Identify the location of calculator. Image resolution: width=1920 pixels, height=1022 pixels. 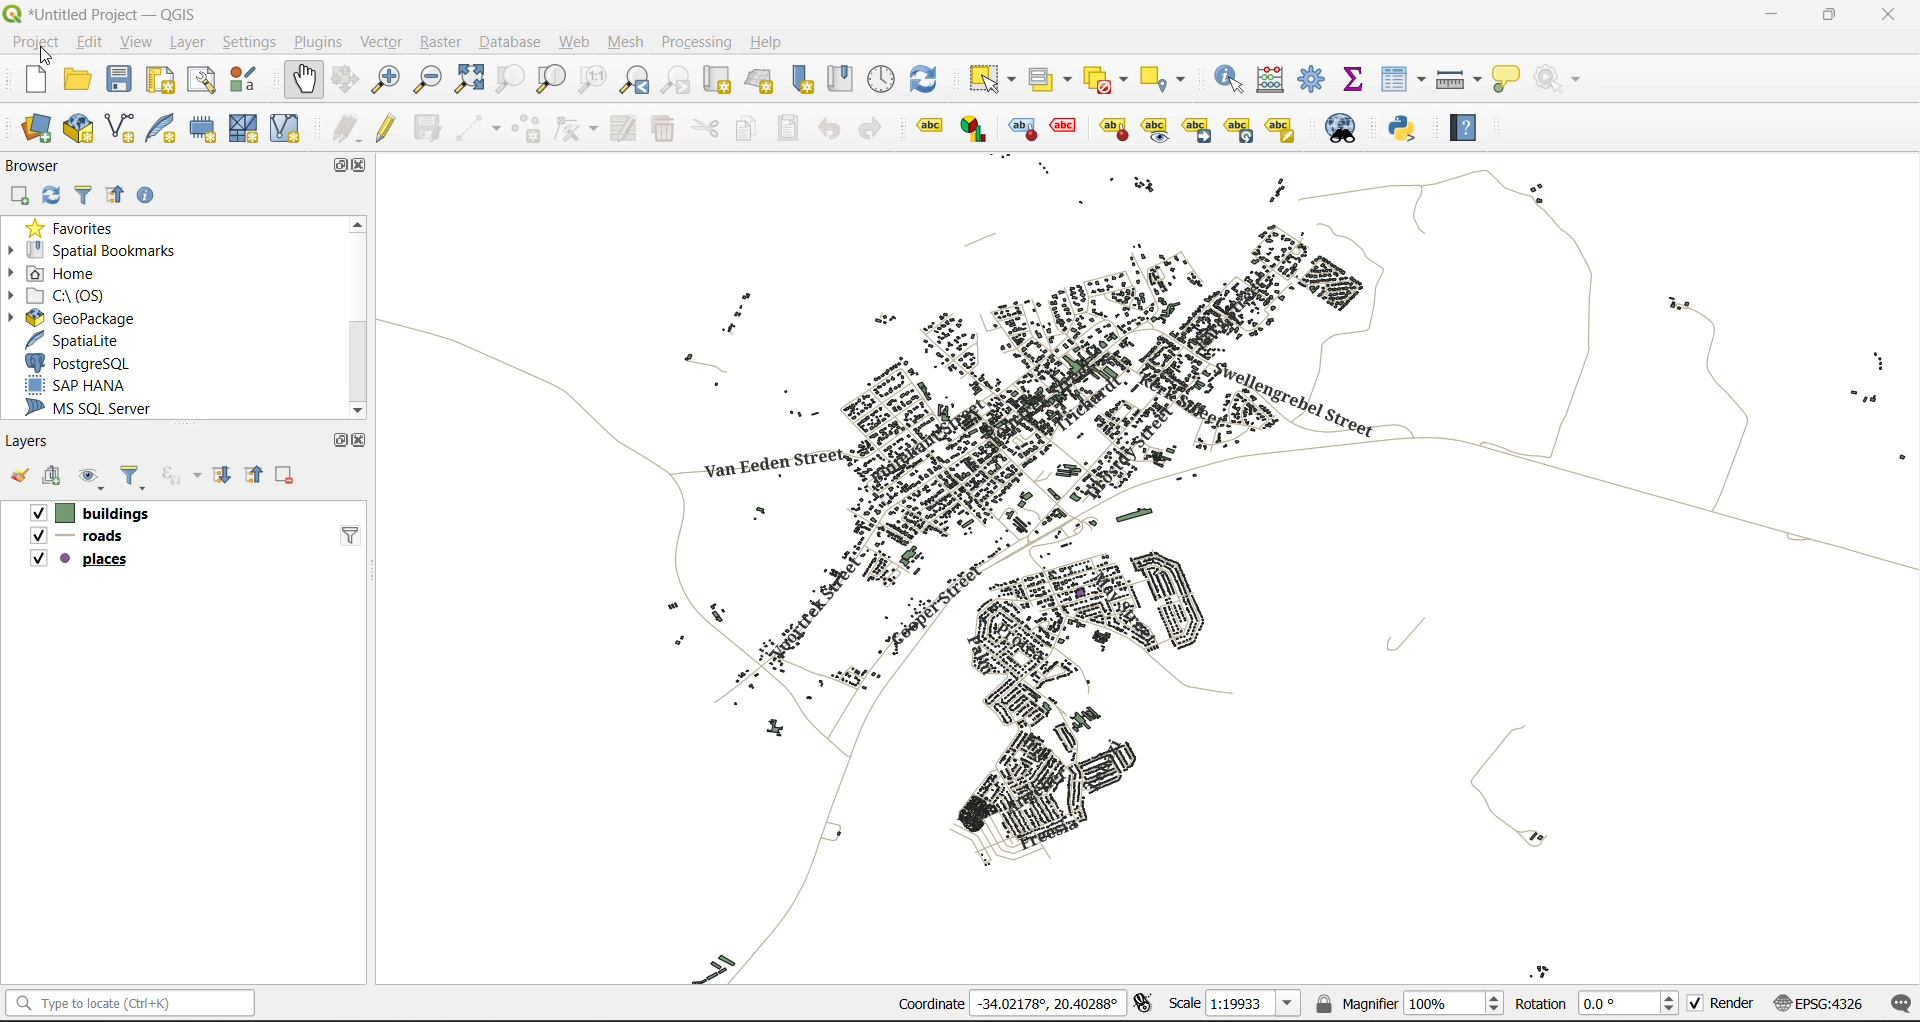
(1274, 80).